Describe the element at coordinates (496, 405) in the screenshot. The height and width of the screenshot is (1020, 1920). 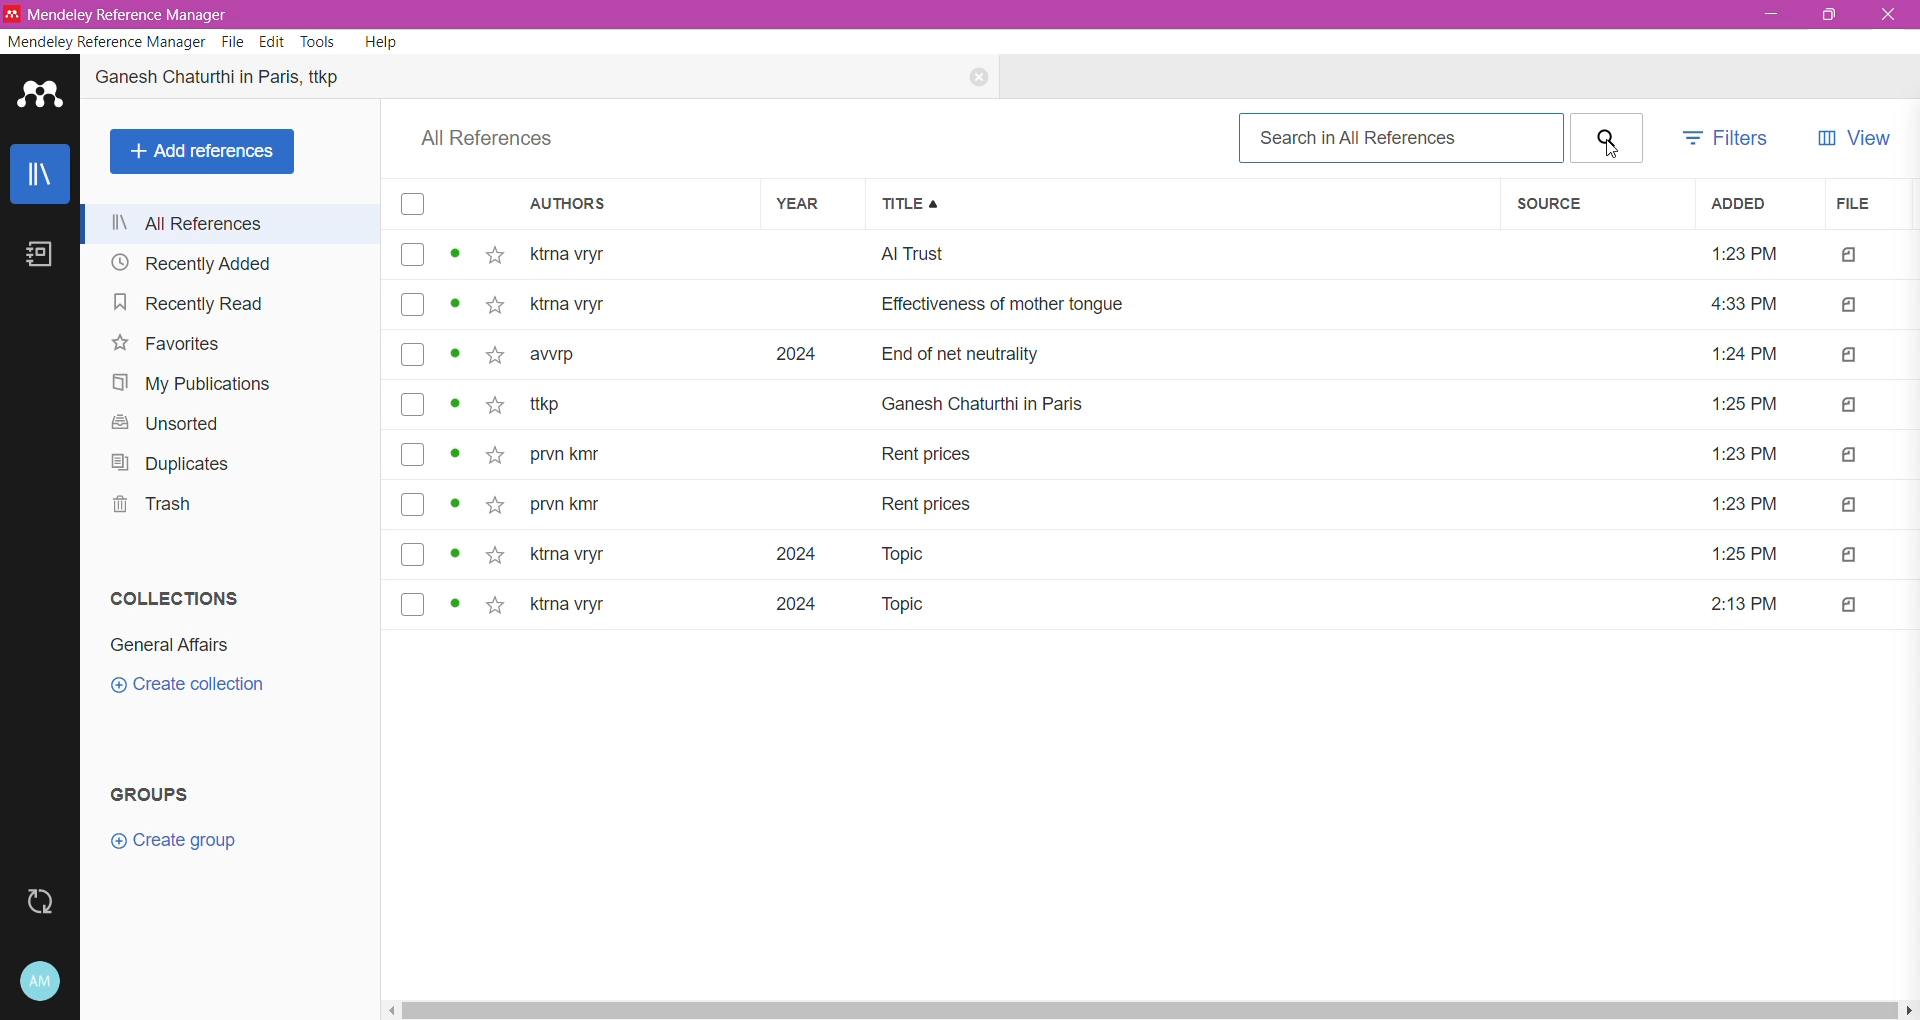
I see `add to favorites` at that location.